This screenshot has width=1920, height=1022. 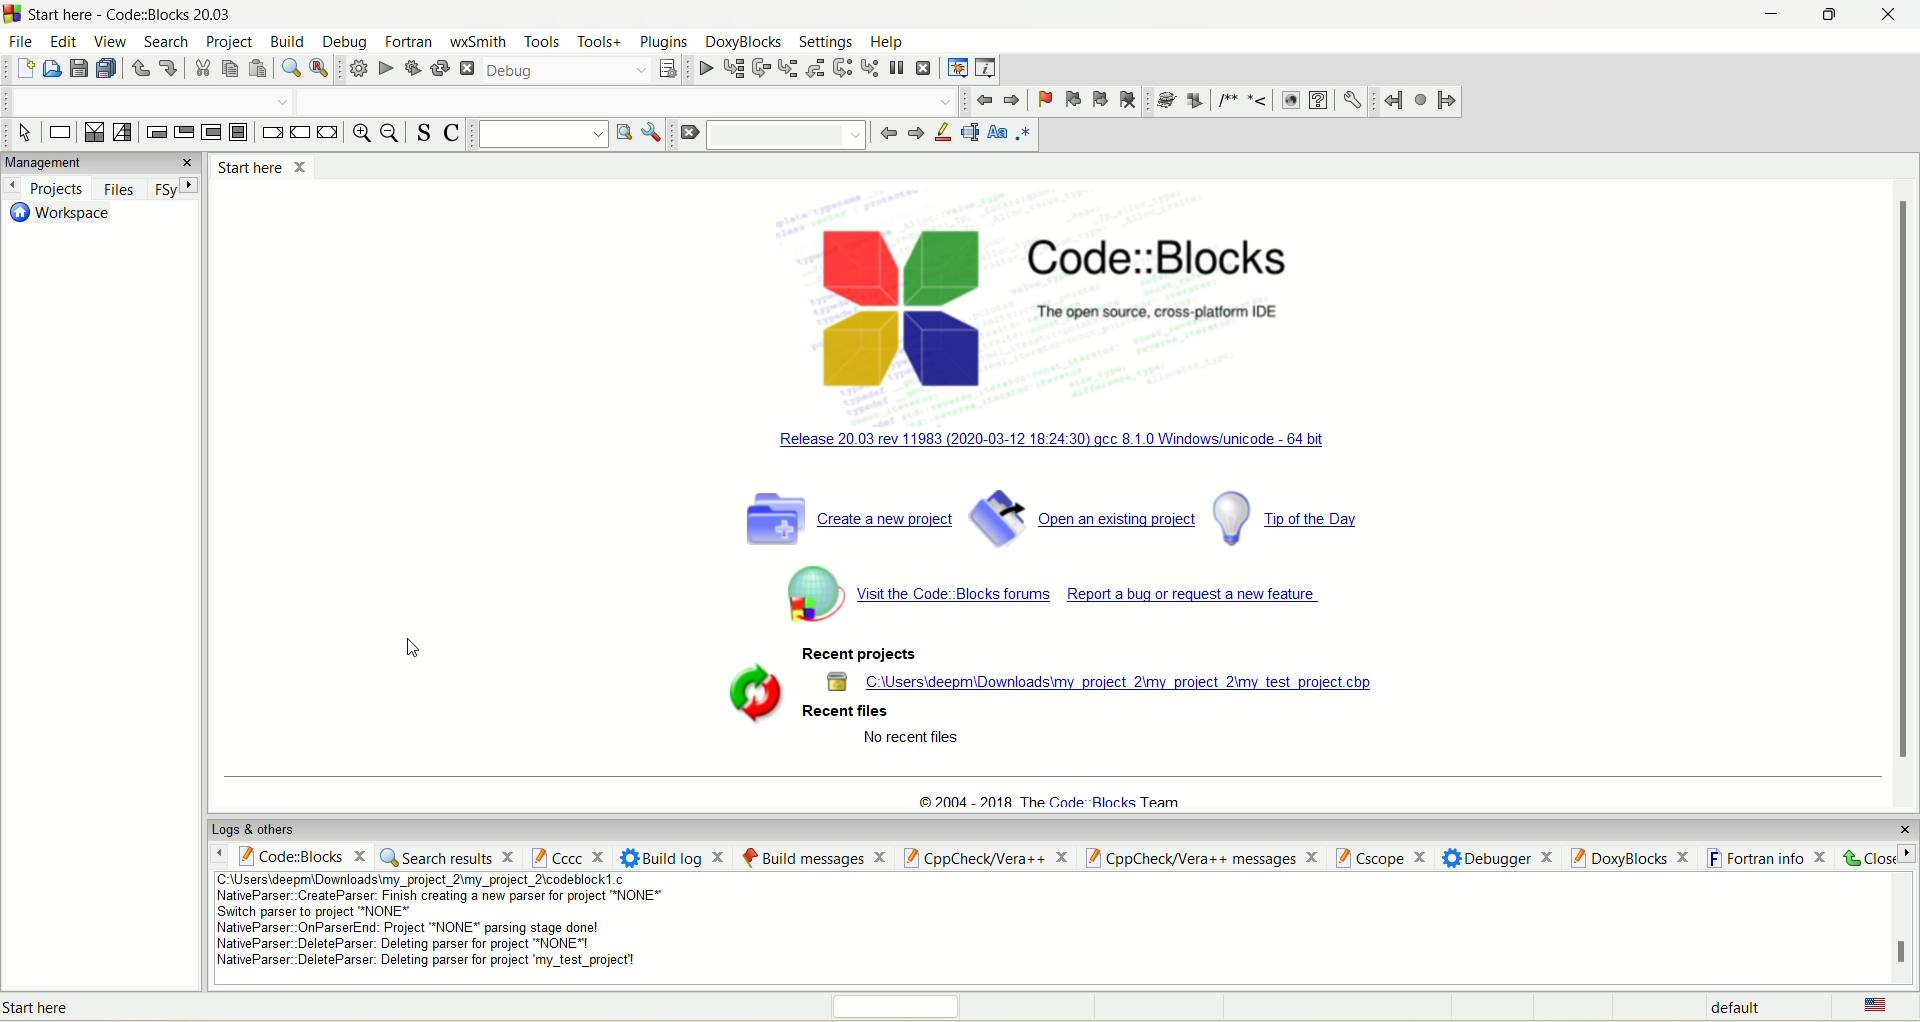 I want to click on run search, so click(x=622, y=131).